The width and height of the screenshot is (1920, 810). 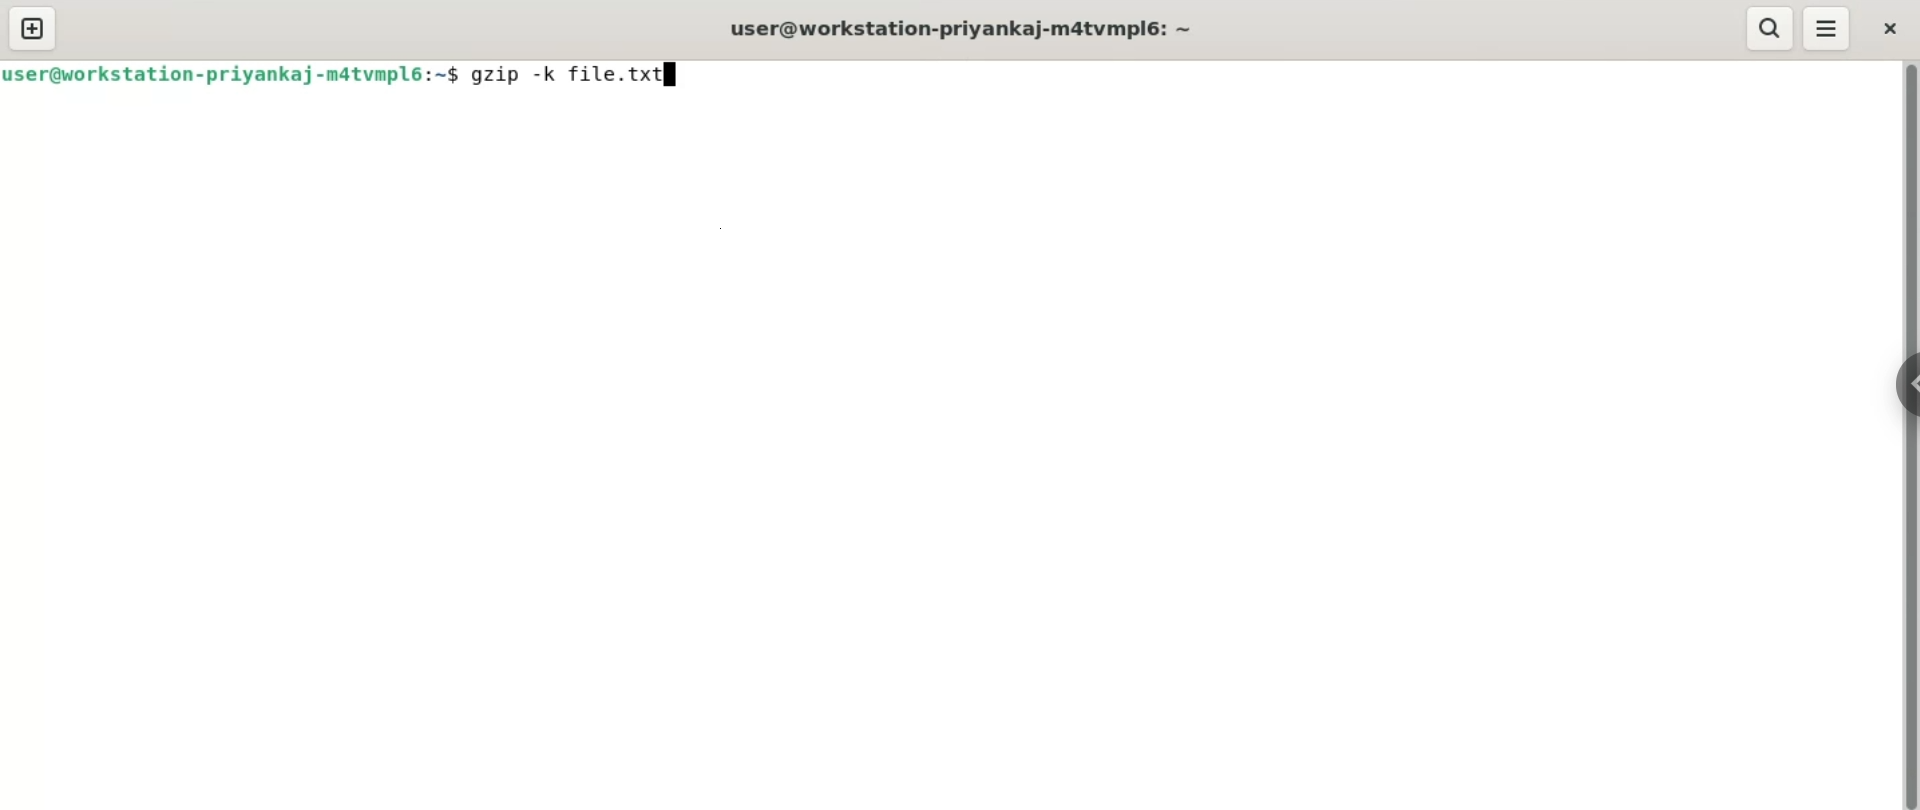 I want to click on new tab, so click(x=34, y=30).